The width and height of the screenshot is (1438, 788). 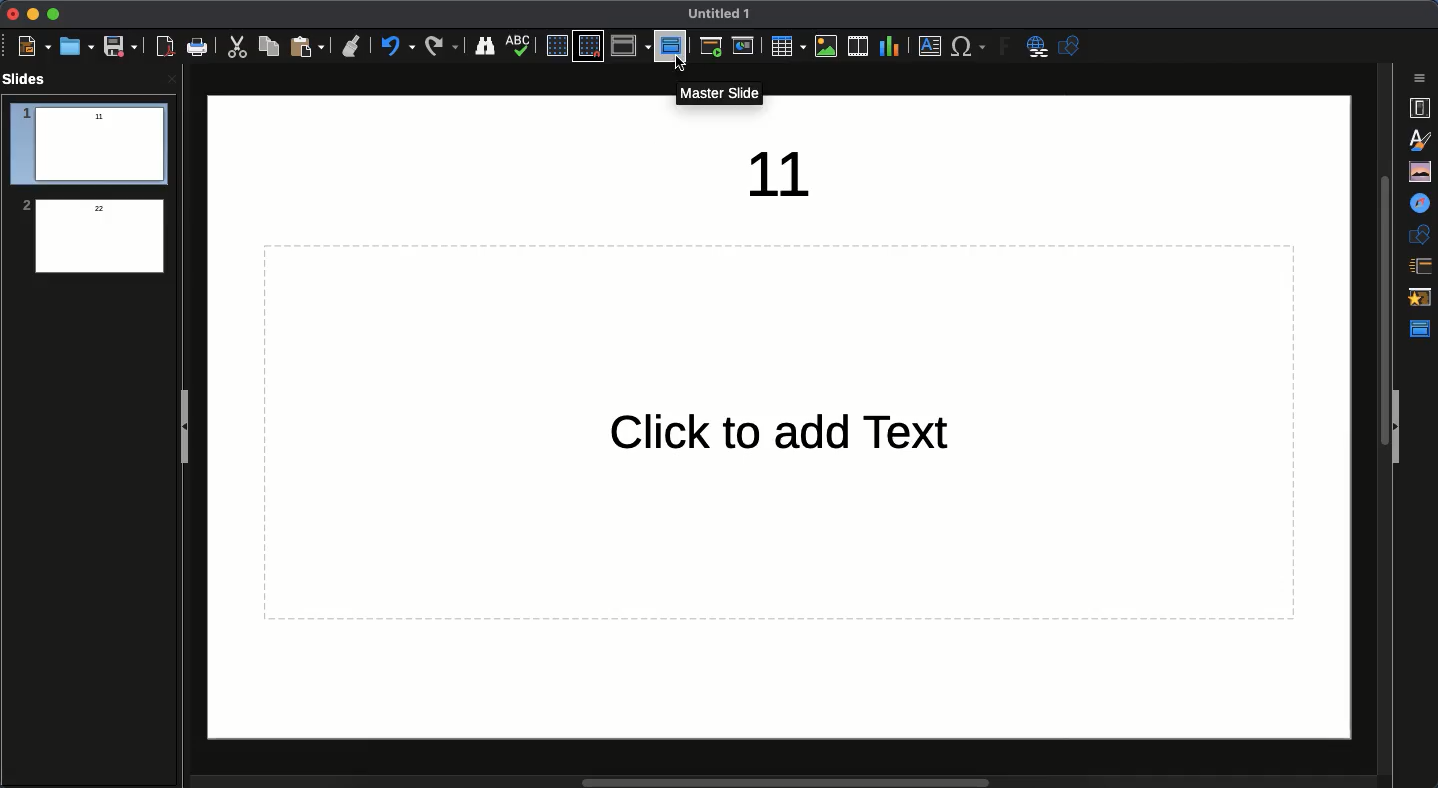 I want to click on Special characters, so click(x=969, y=47).